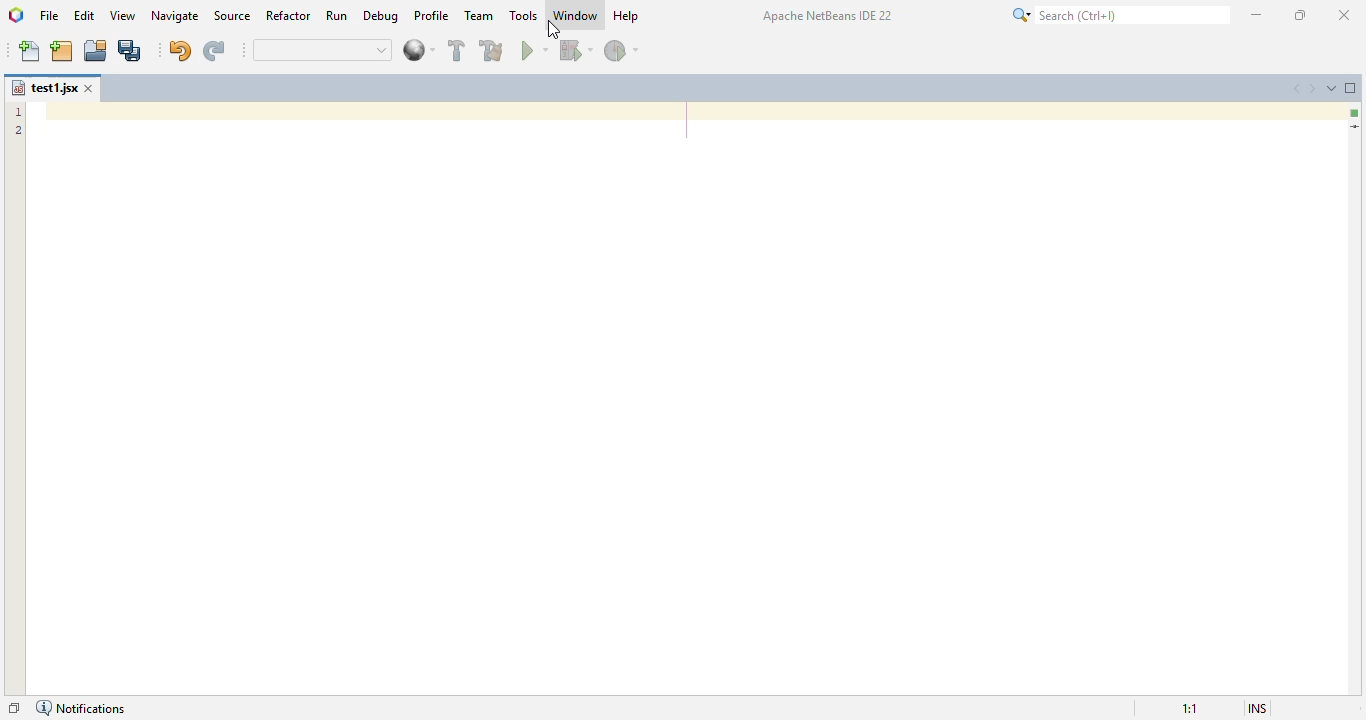  Describe the element at coordinates (1254, 707) in the screenshot. I see `insert mode` at that location.